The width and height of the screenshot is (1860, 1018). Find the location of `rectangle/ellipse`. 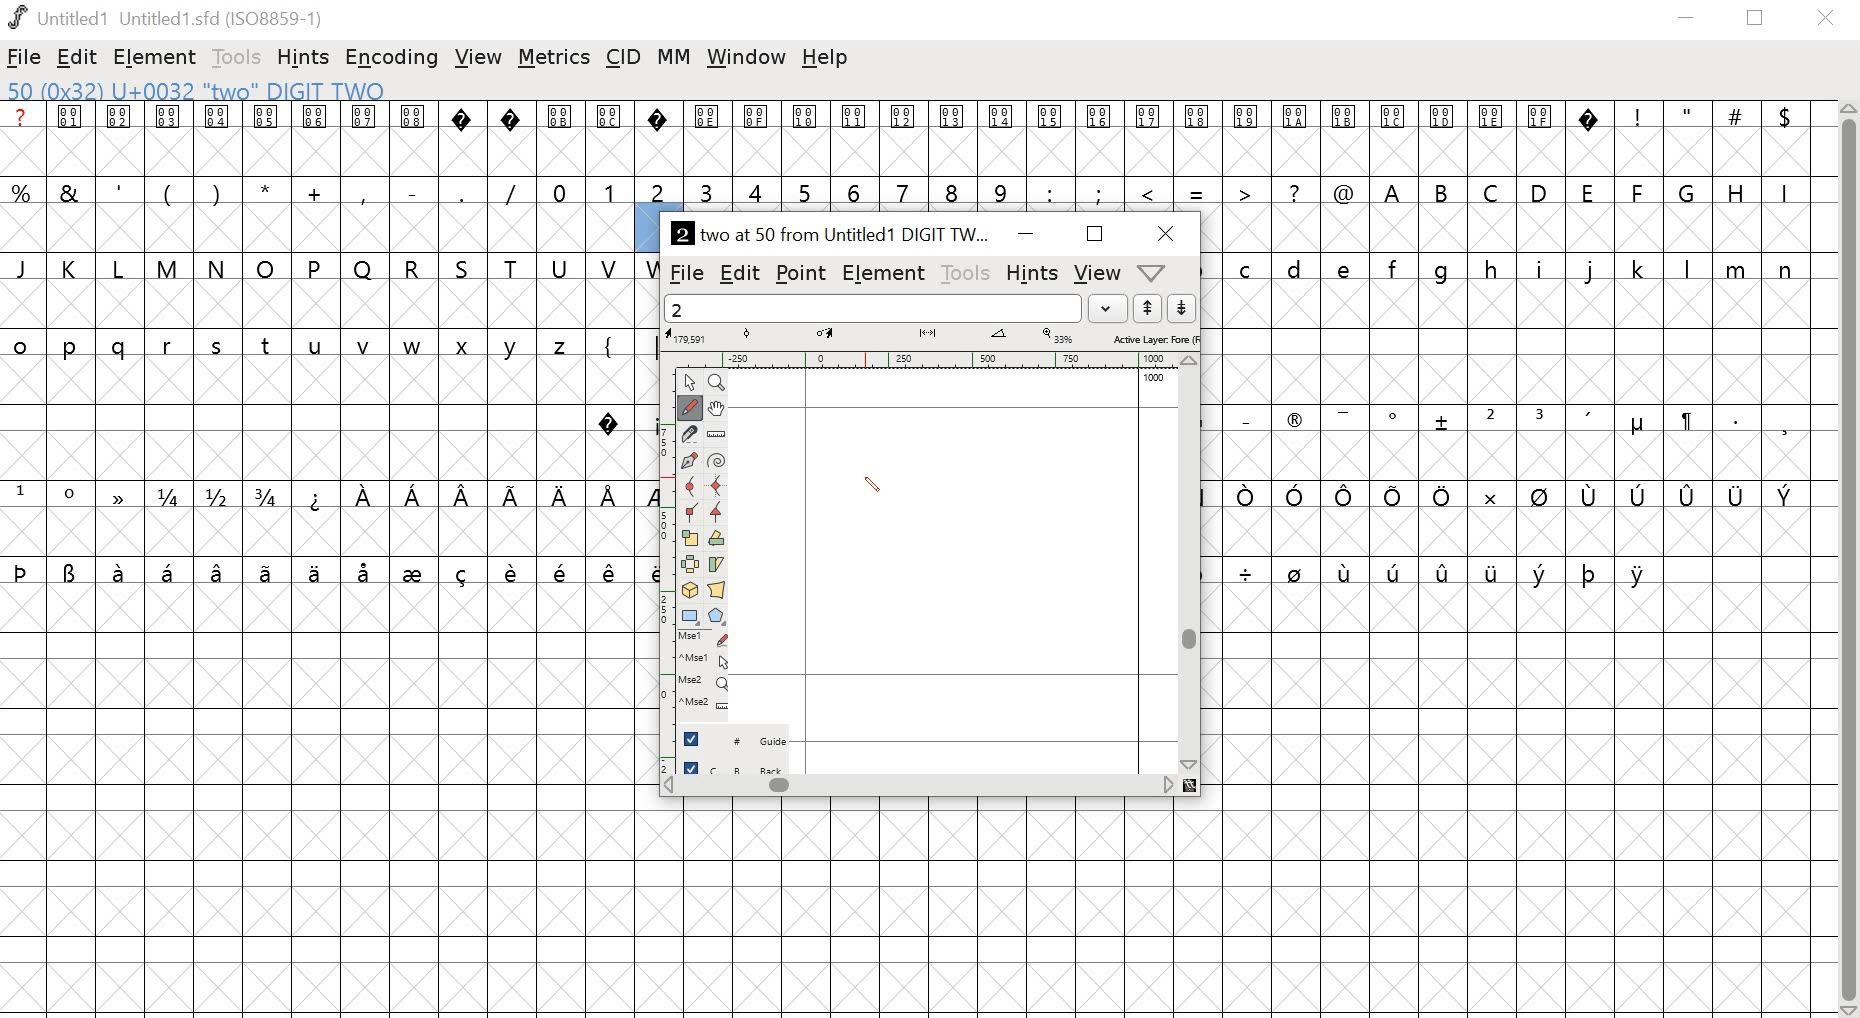

rectangle/ellipse is located at coordinates (692, 616).